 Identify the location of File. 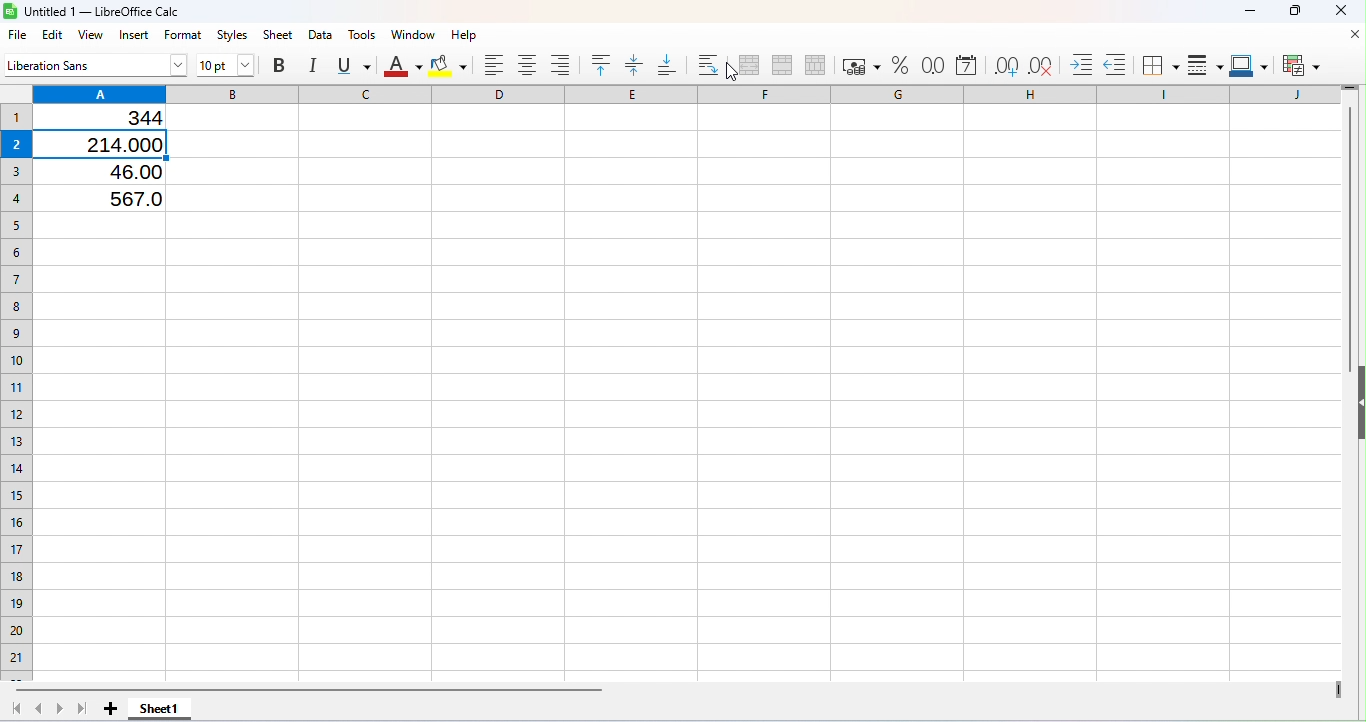
(16, 34).